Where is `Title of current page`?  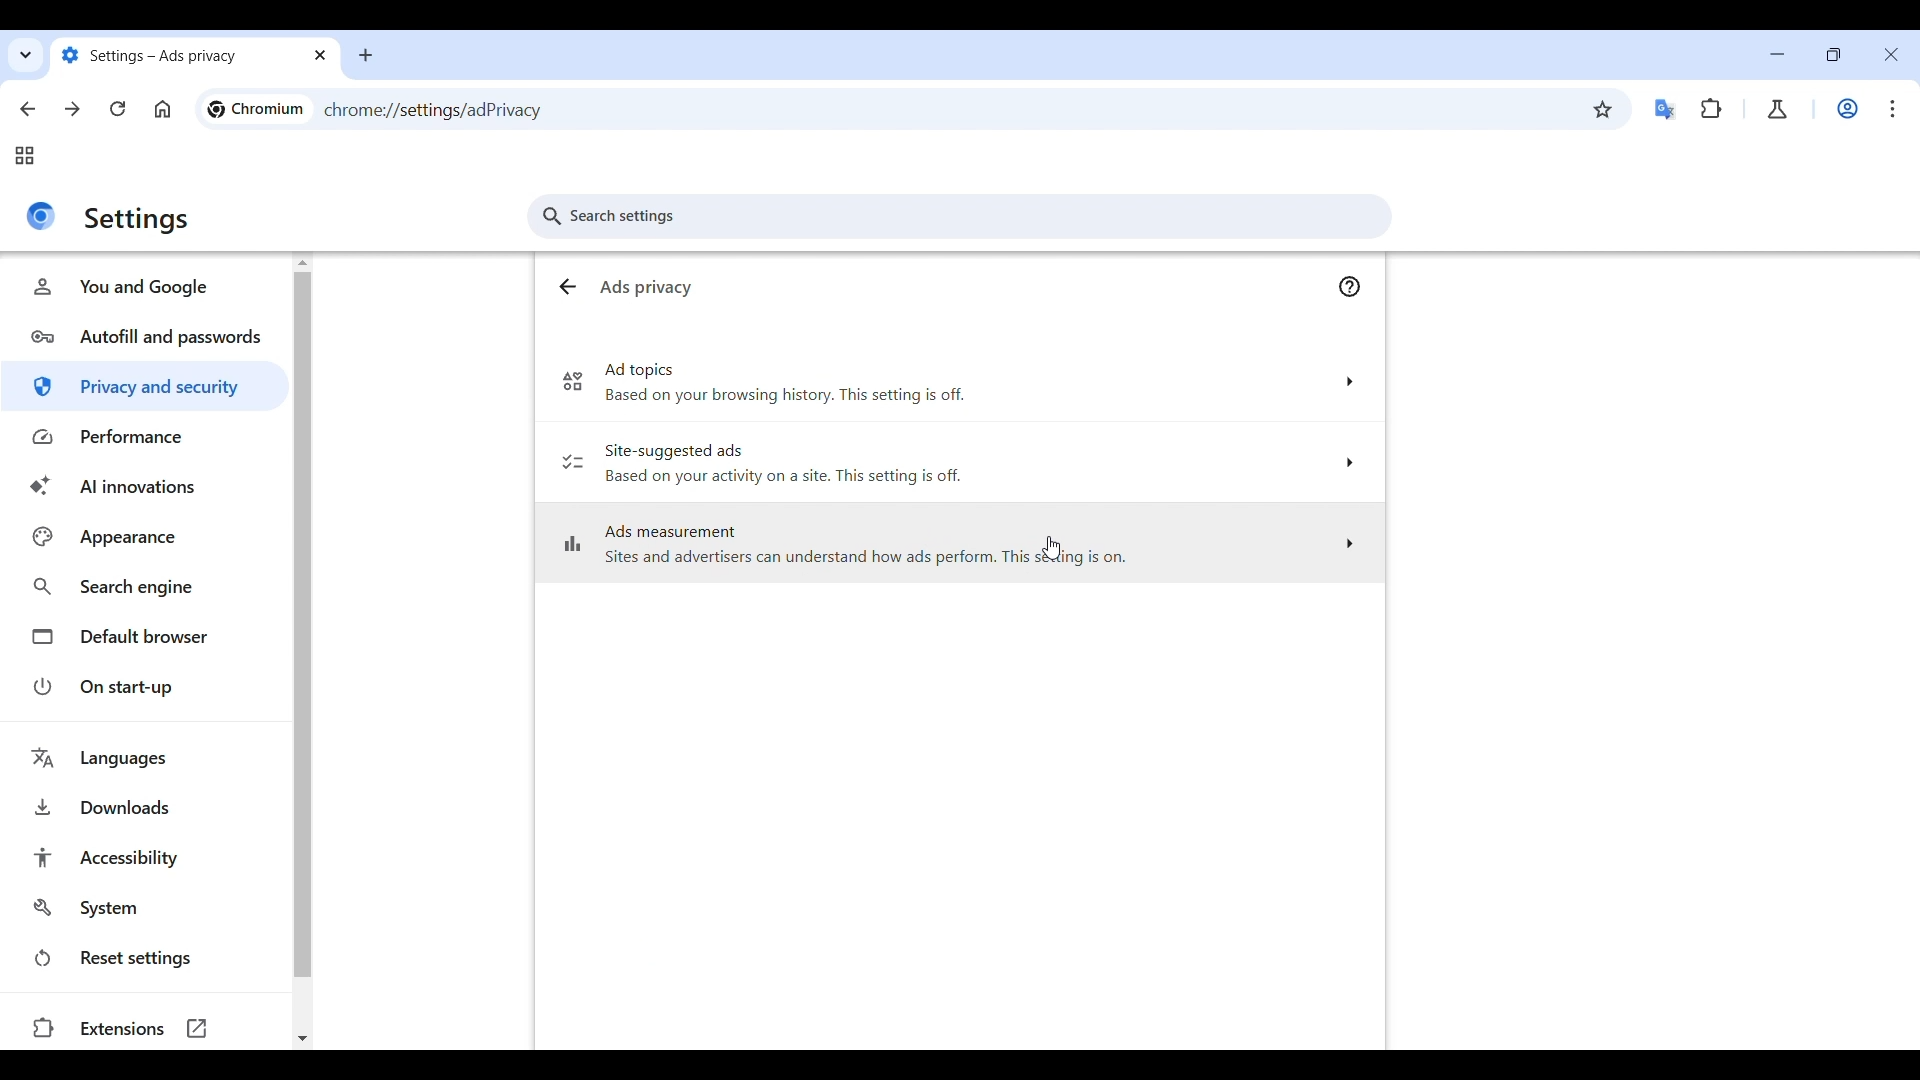
Title of current page is located at coordinates (136, 221).